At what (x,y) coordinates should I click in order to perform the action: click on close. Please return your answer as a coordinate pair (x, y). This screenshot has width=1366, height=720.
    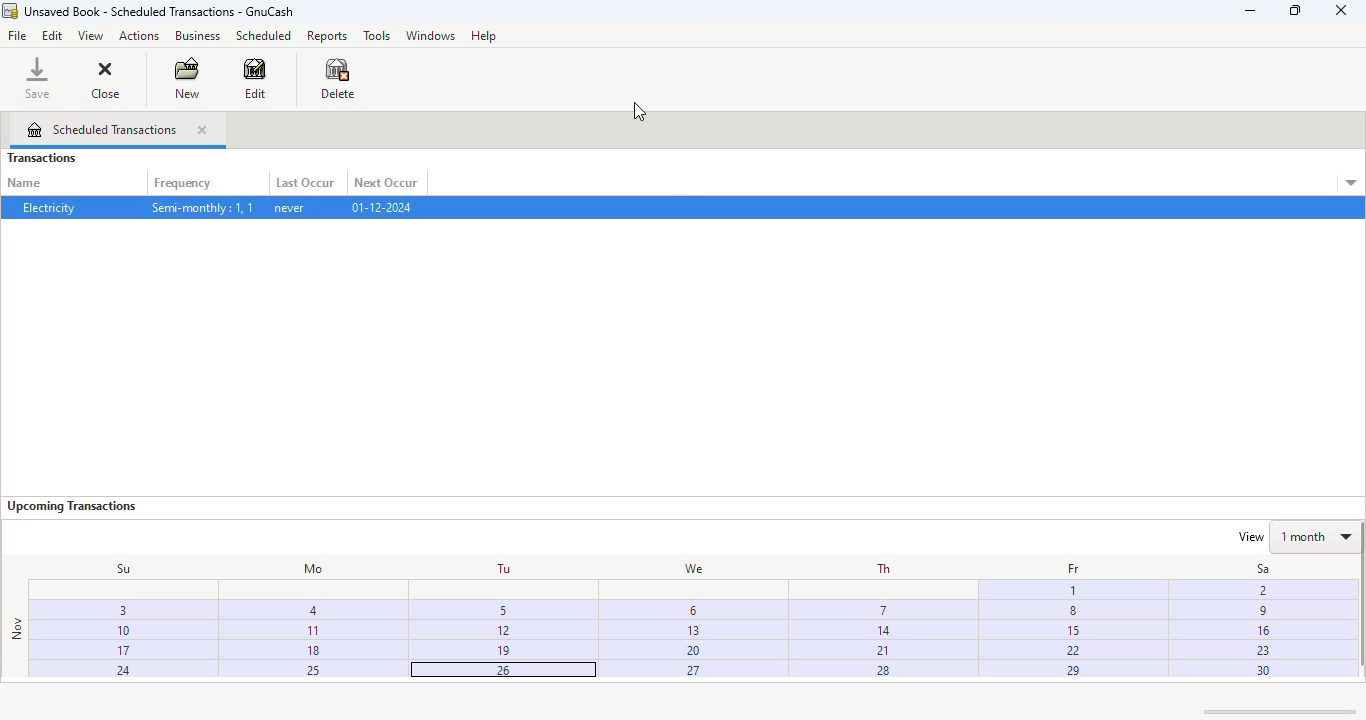
    Looking at the image, I should click on (105, 77).